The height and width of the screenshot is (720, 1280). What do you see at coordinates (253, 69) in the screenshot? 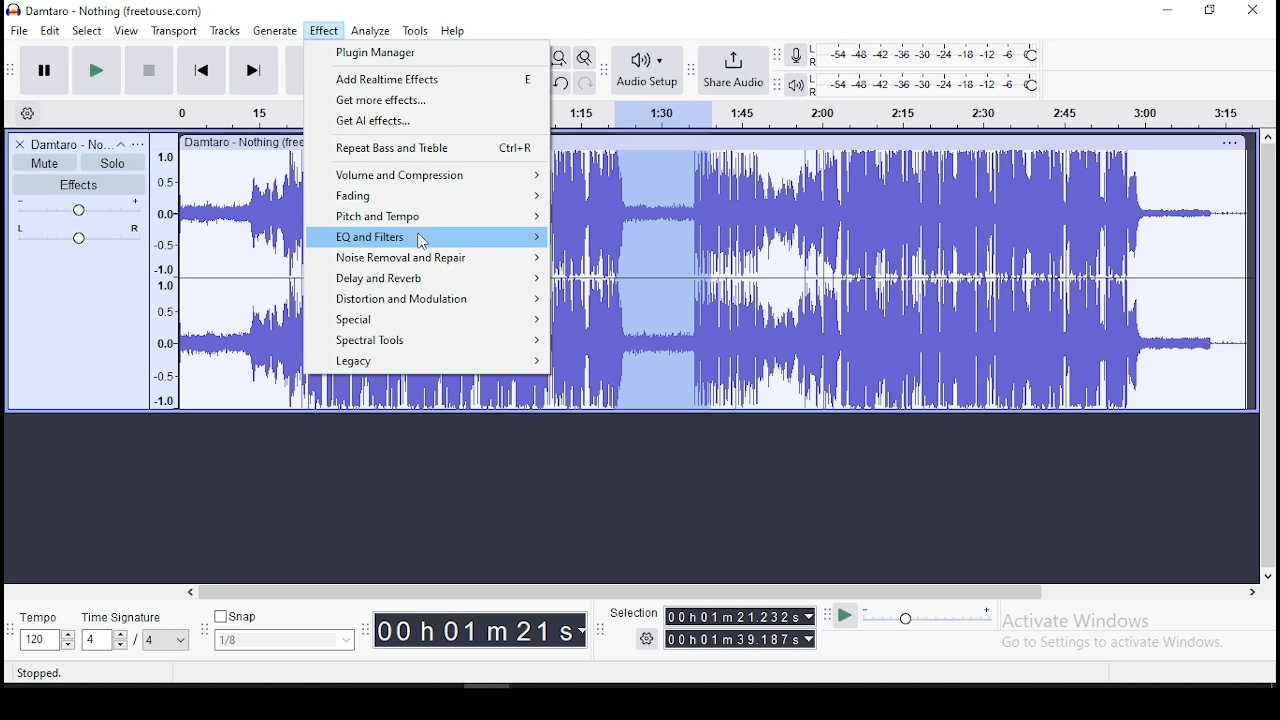
I see `skip to start` at bounding box center [253, 69].